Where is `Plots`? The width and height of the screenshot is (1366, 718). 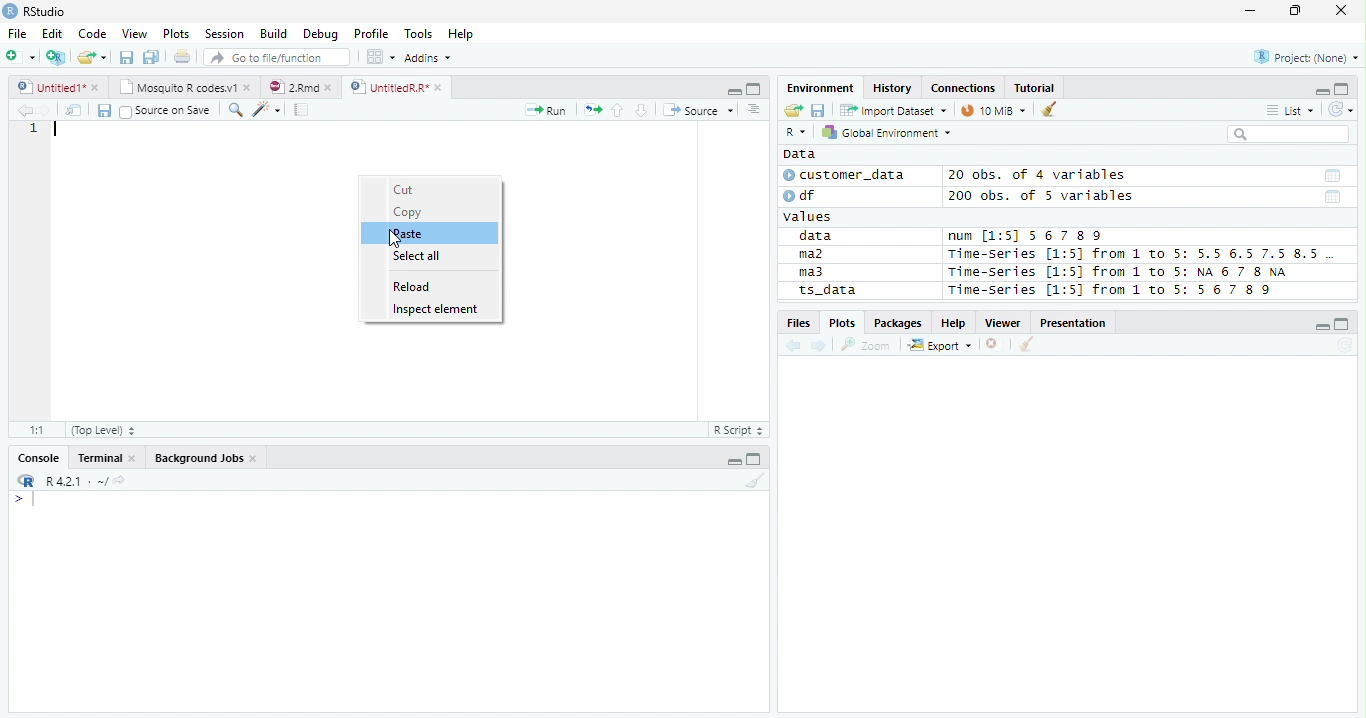
Plots is located at coordinates (842, 322).